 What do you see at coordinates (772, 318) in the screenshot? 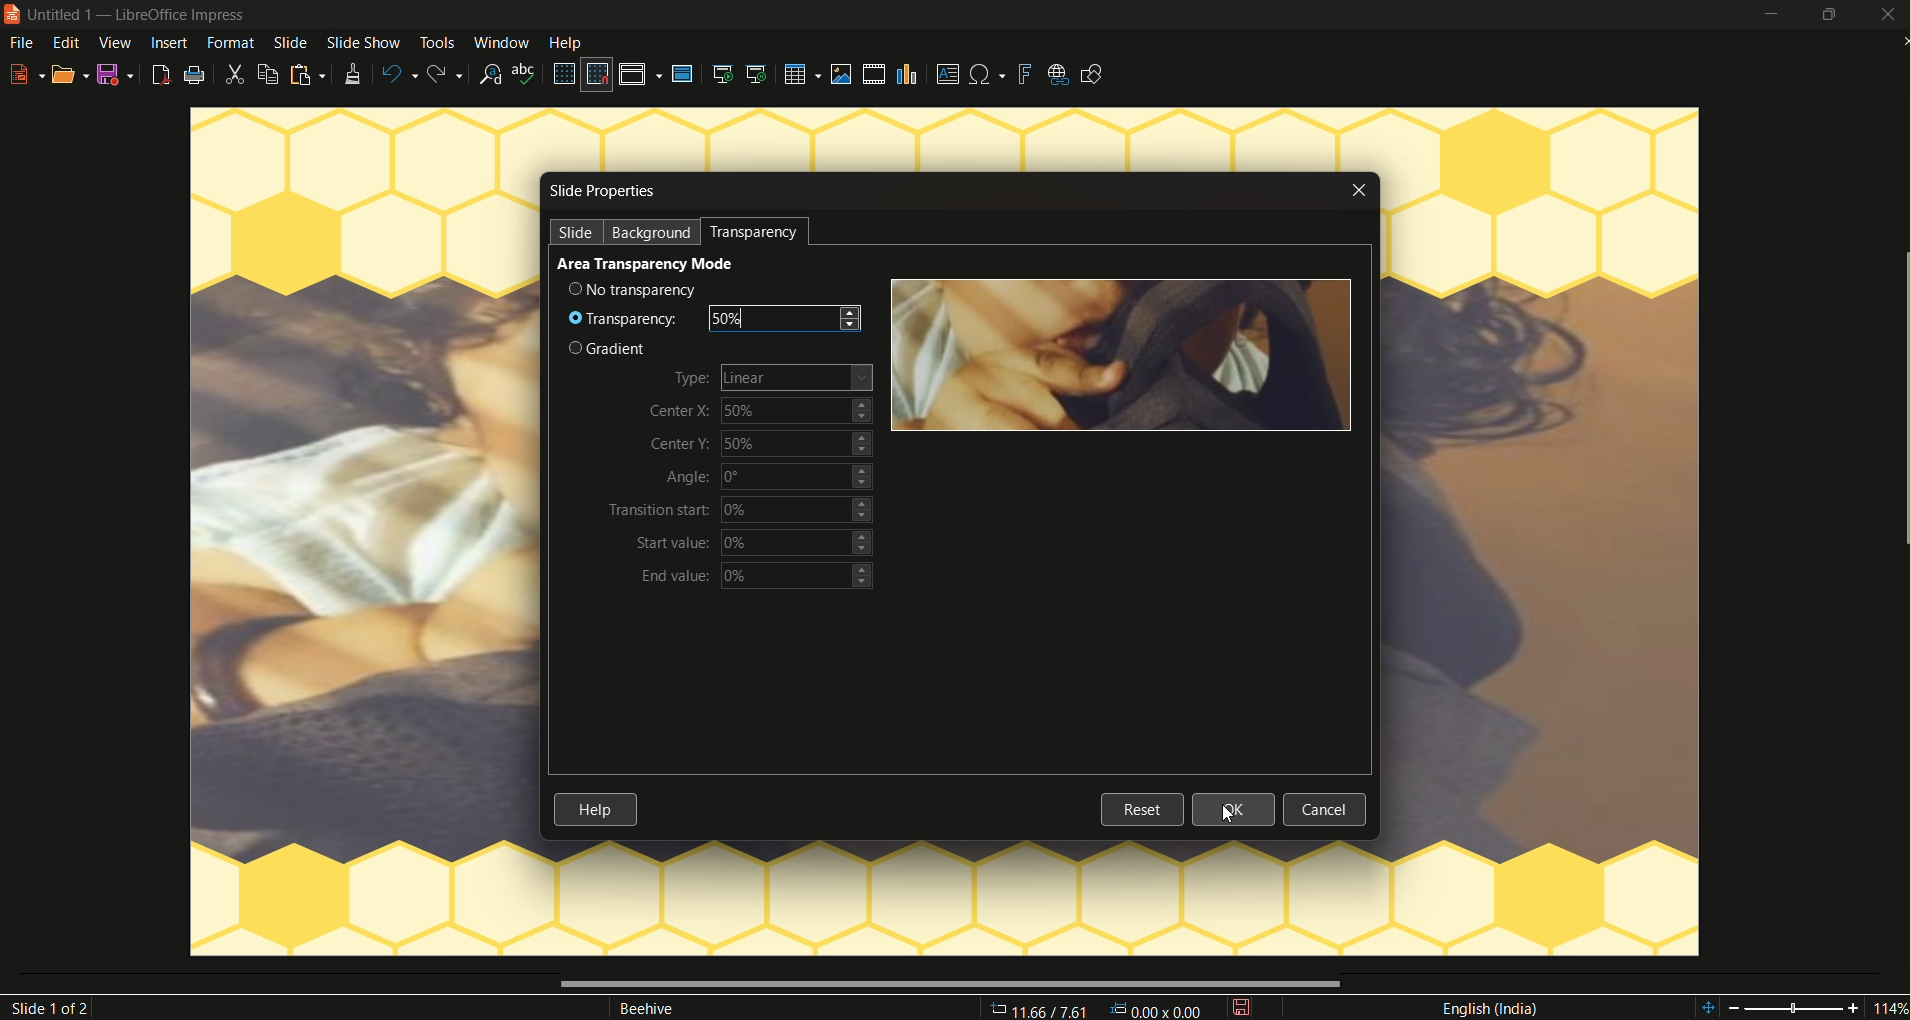
I see `50%` at bounding box center [772, 318].